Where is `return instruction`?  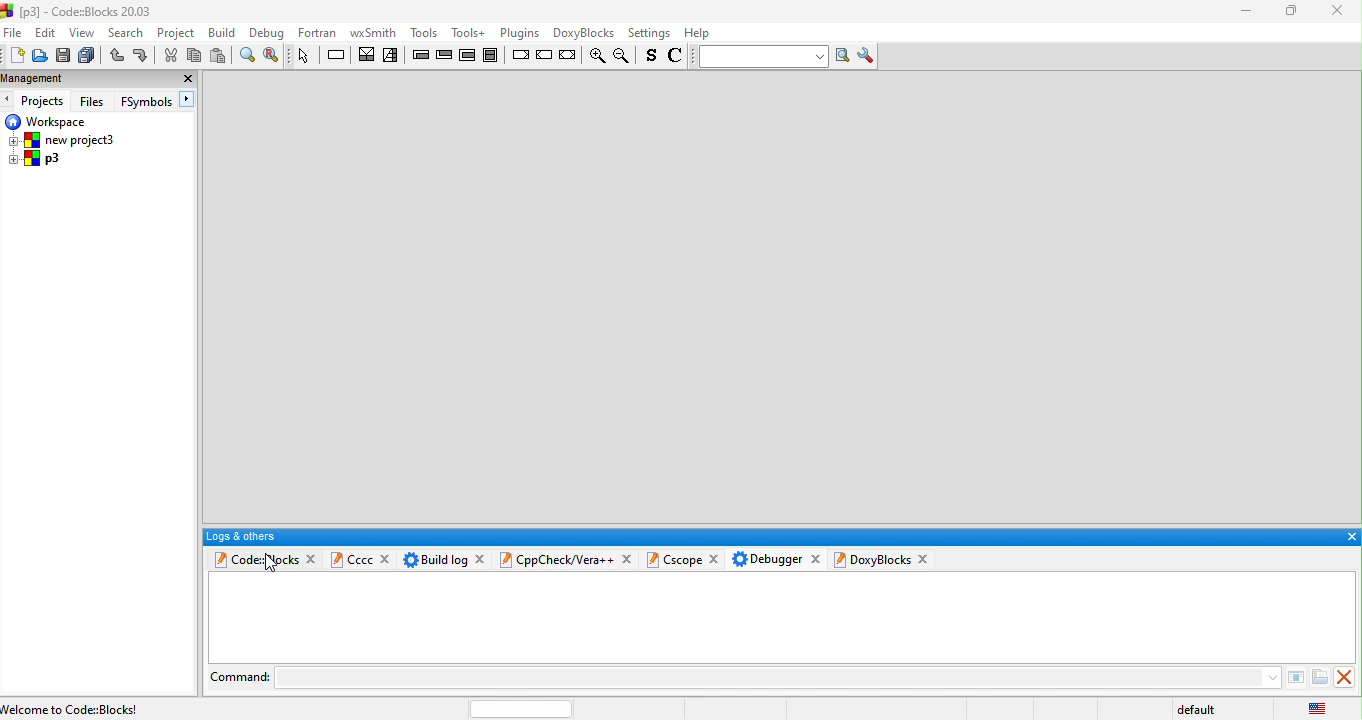 return instruction is located at coordinates (569, 56).